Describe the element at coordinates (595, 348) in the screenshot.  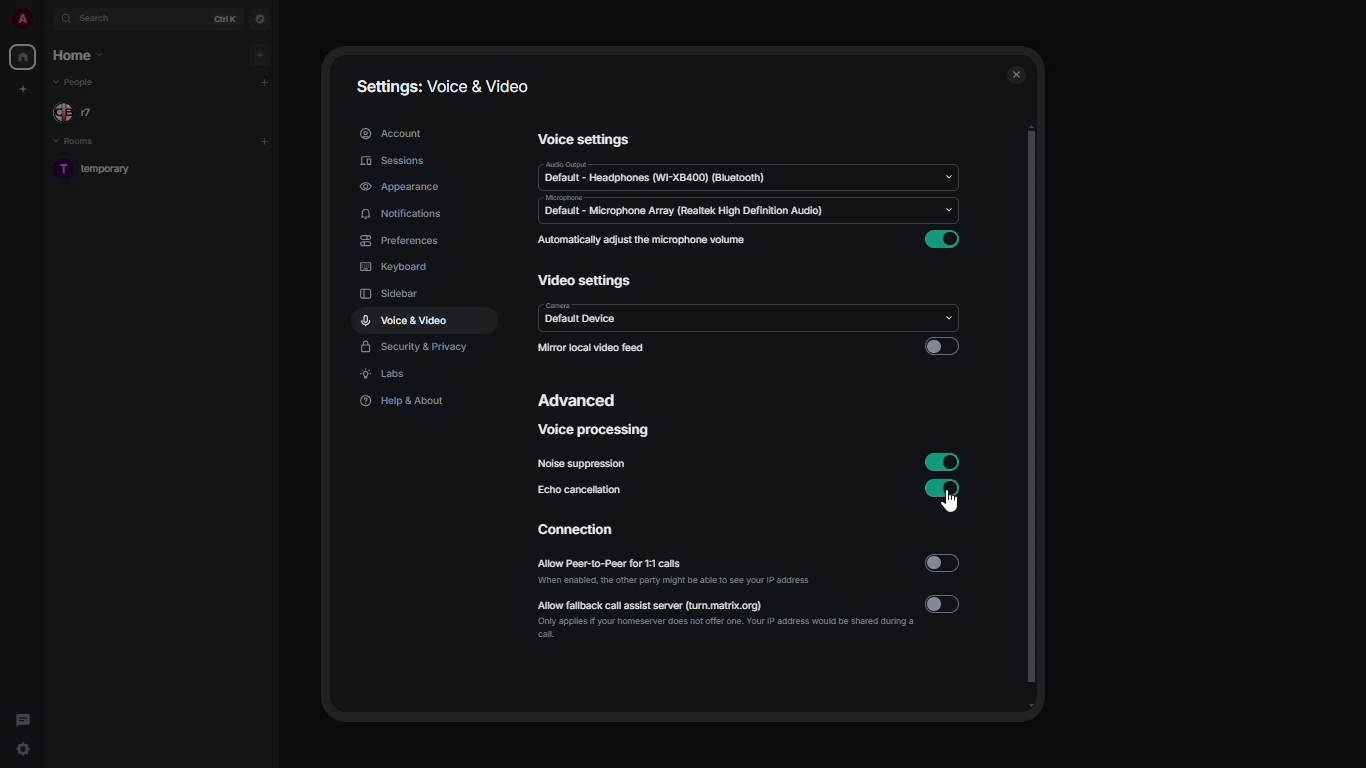
I see `mirror local video feed` at that location.